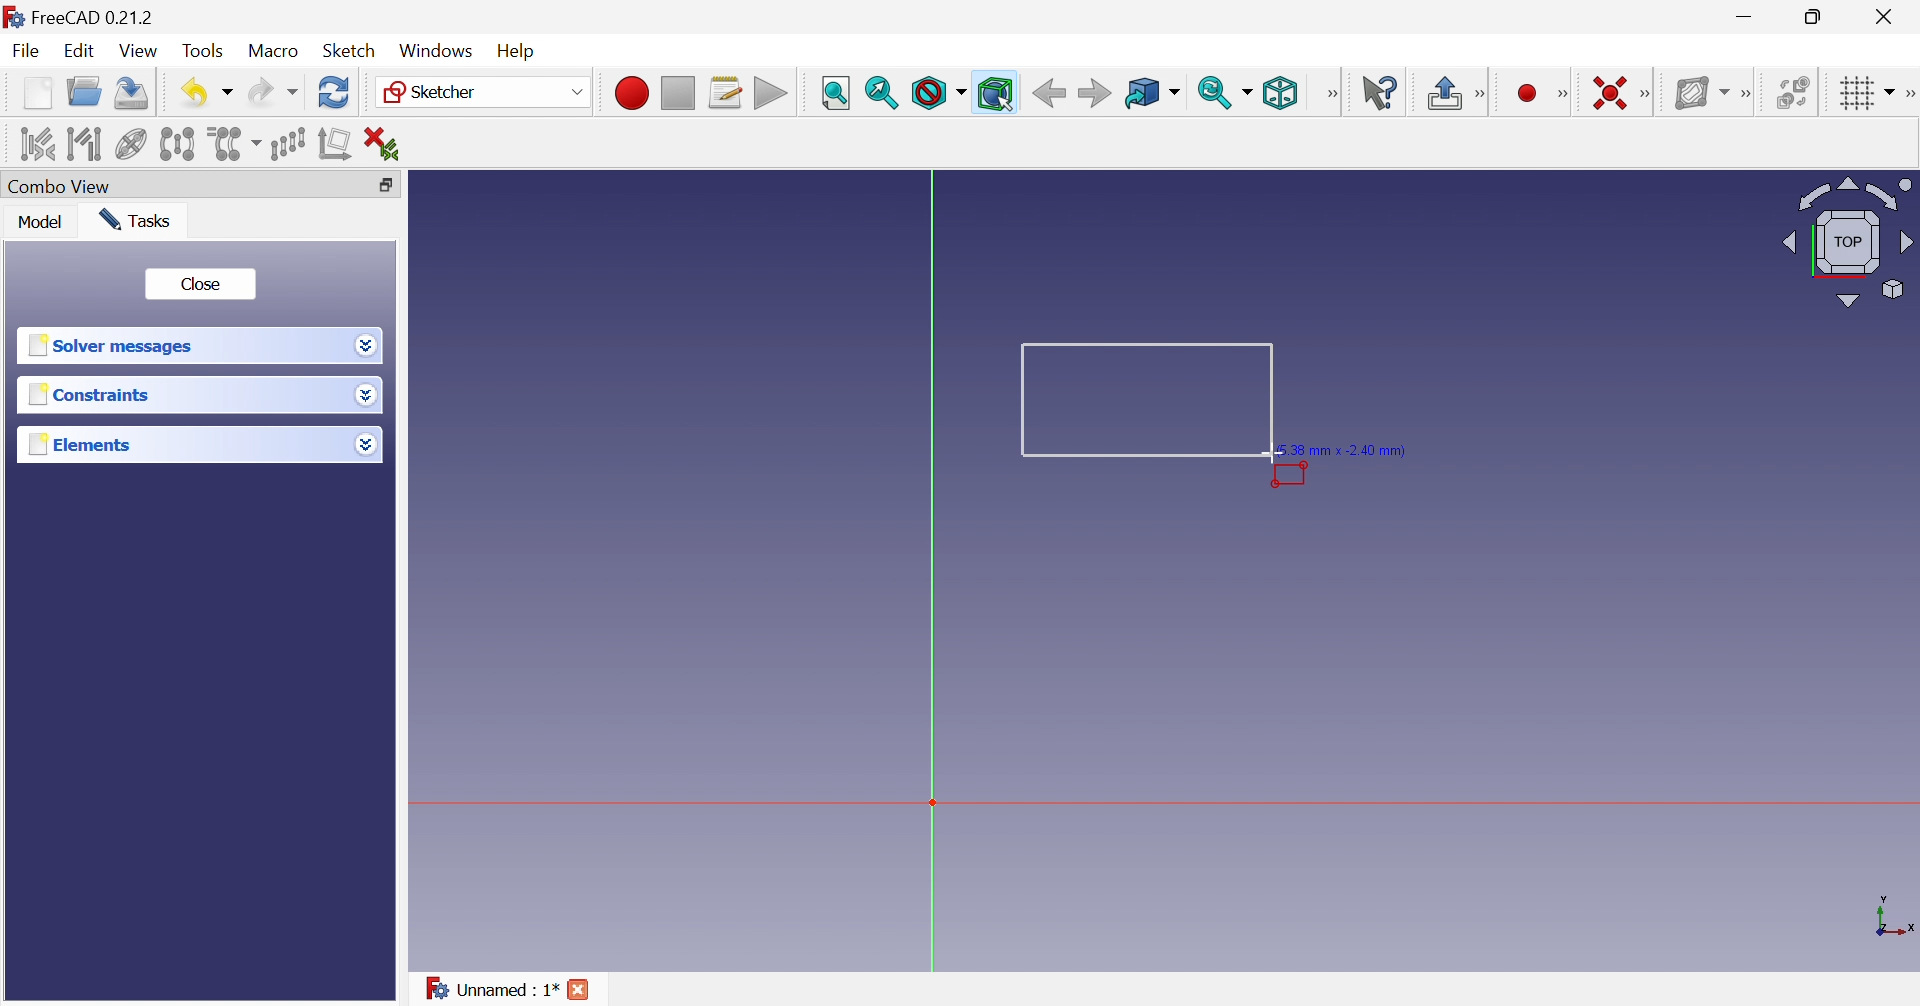 The image size is (1920, 1006). What do you see at coordinates (389, 187) in the screenshot?
I see `Restore down` at bounding box center [389, 187].